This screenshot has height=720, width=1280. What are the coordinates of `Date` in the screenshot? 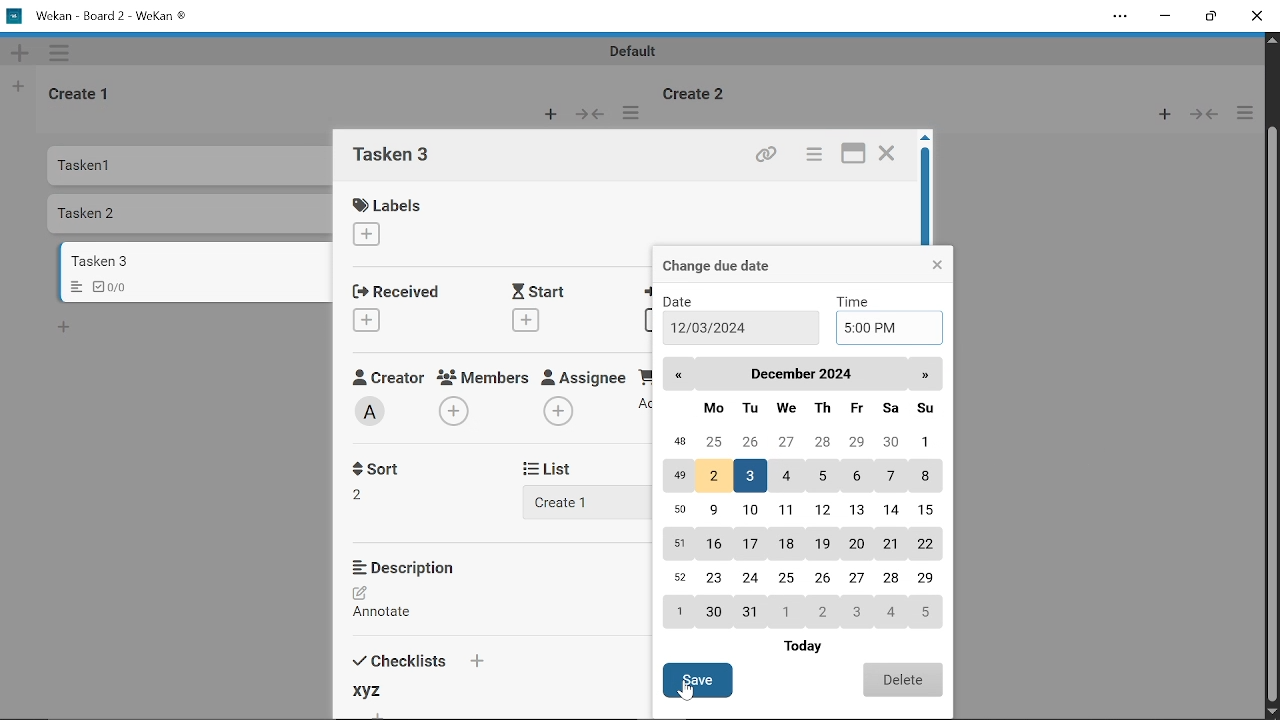 It's located at (687, 301).